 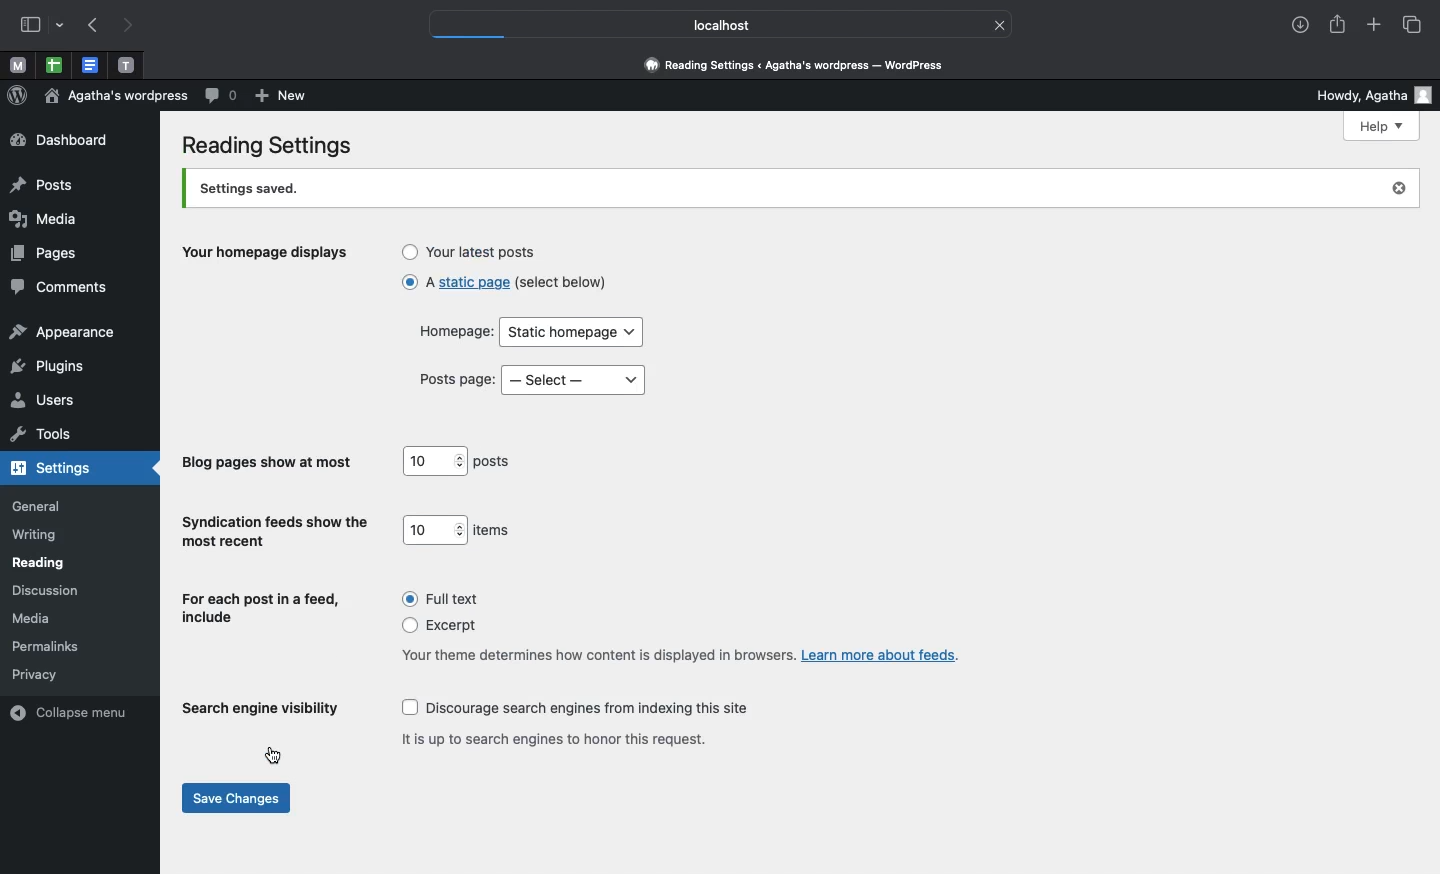 I want to click on posts page, so click(x=455, y=379).